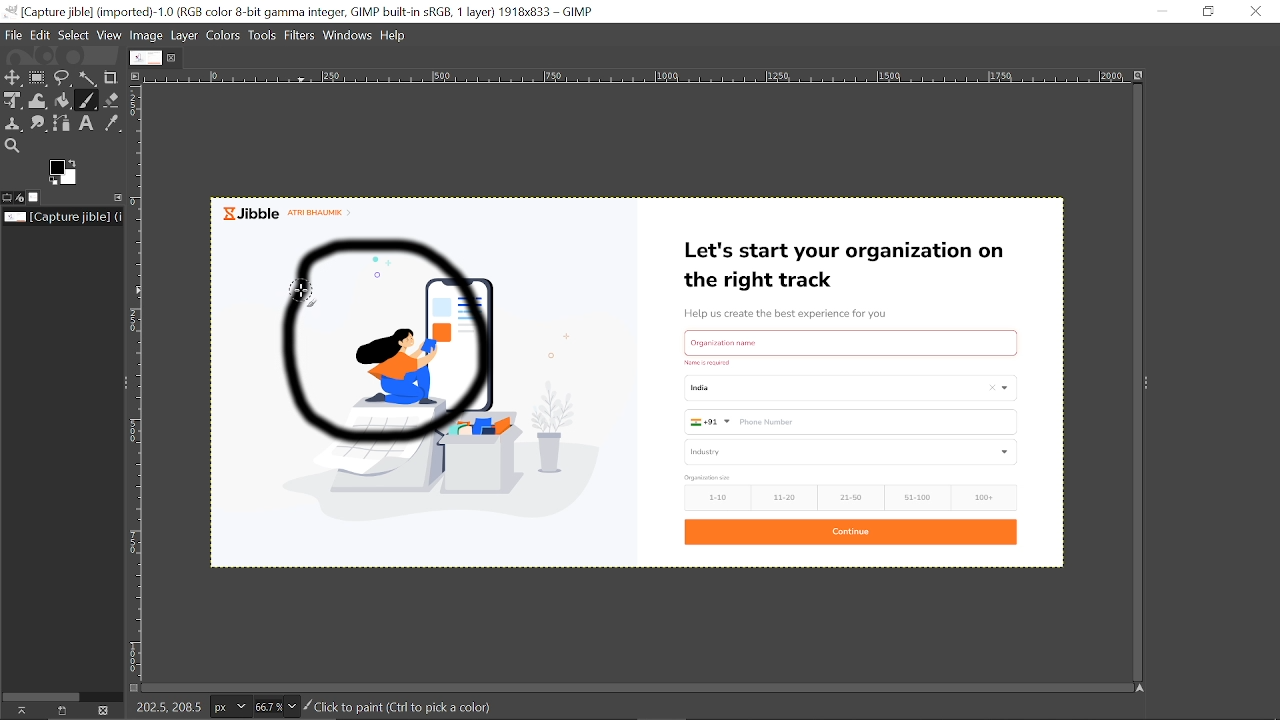 The height and width of the screenshot is (720, 1280). What do you see at coordinates (13, 101) in the screenshot?
I see `Unified select tool` at bounding box center [13, 101].